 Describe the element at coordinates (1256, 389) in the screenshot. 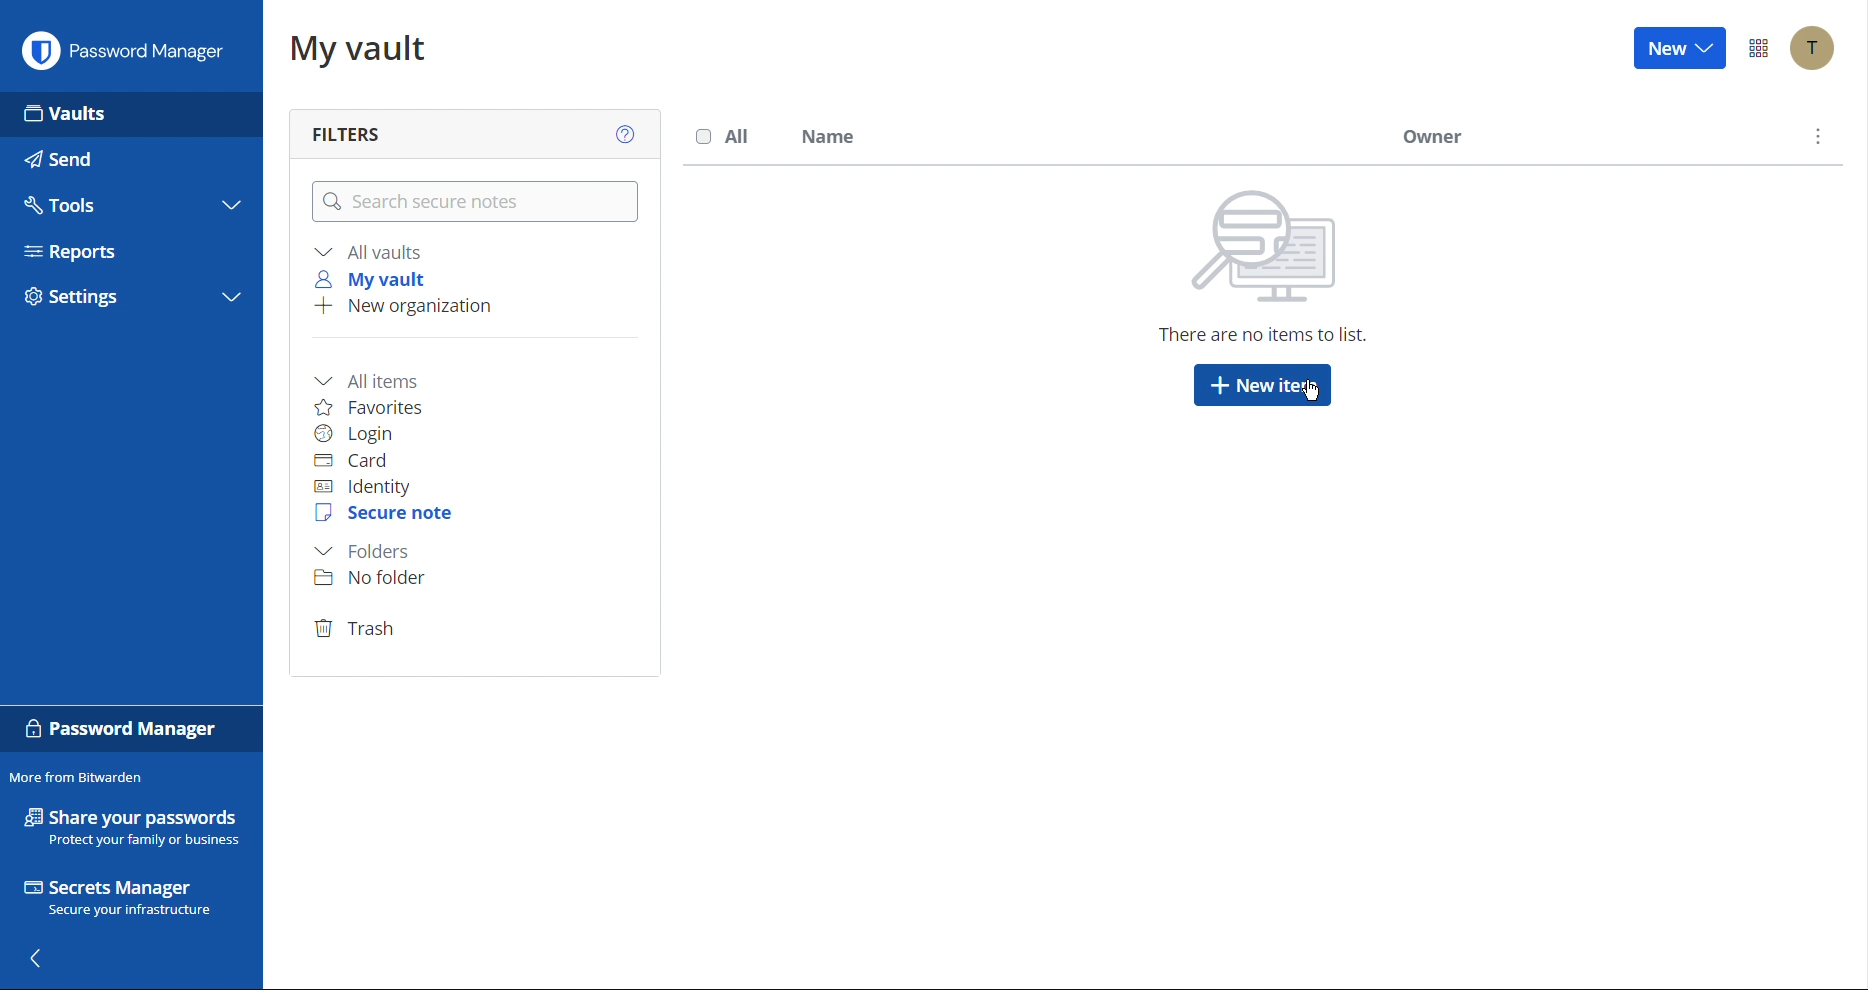

I see `New item` at that location.